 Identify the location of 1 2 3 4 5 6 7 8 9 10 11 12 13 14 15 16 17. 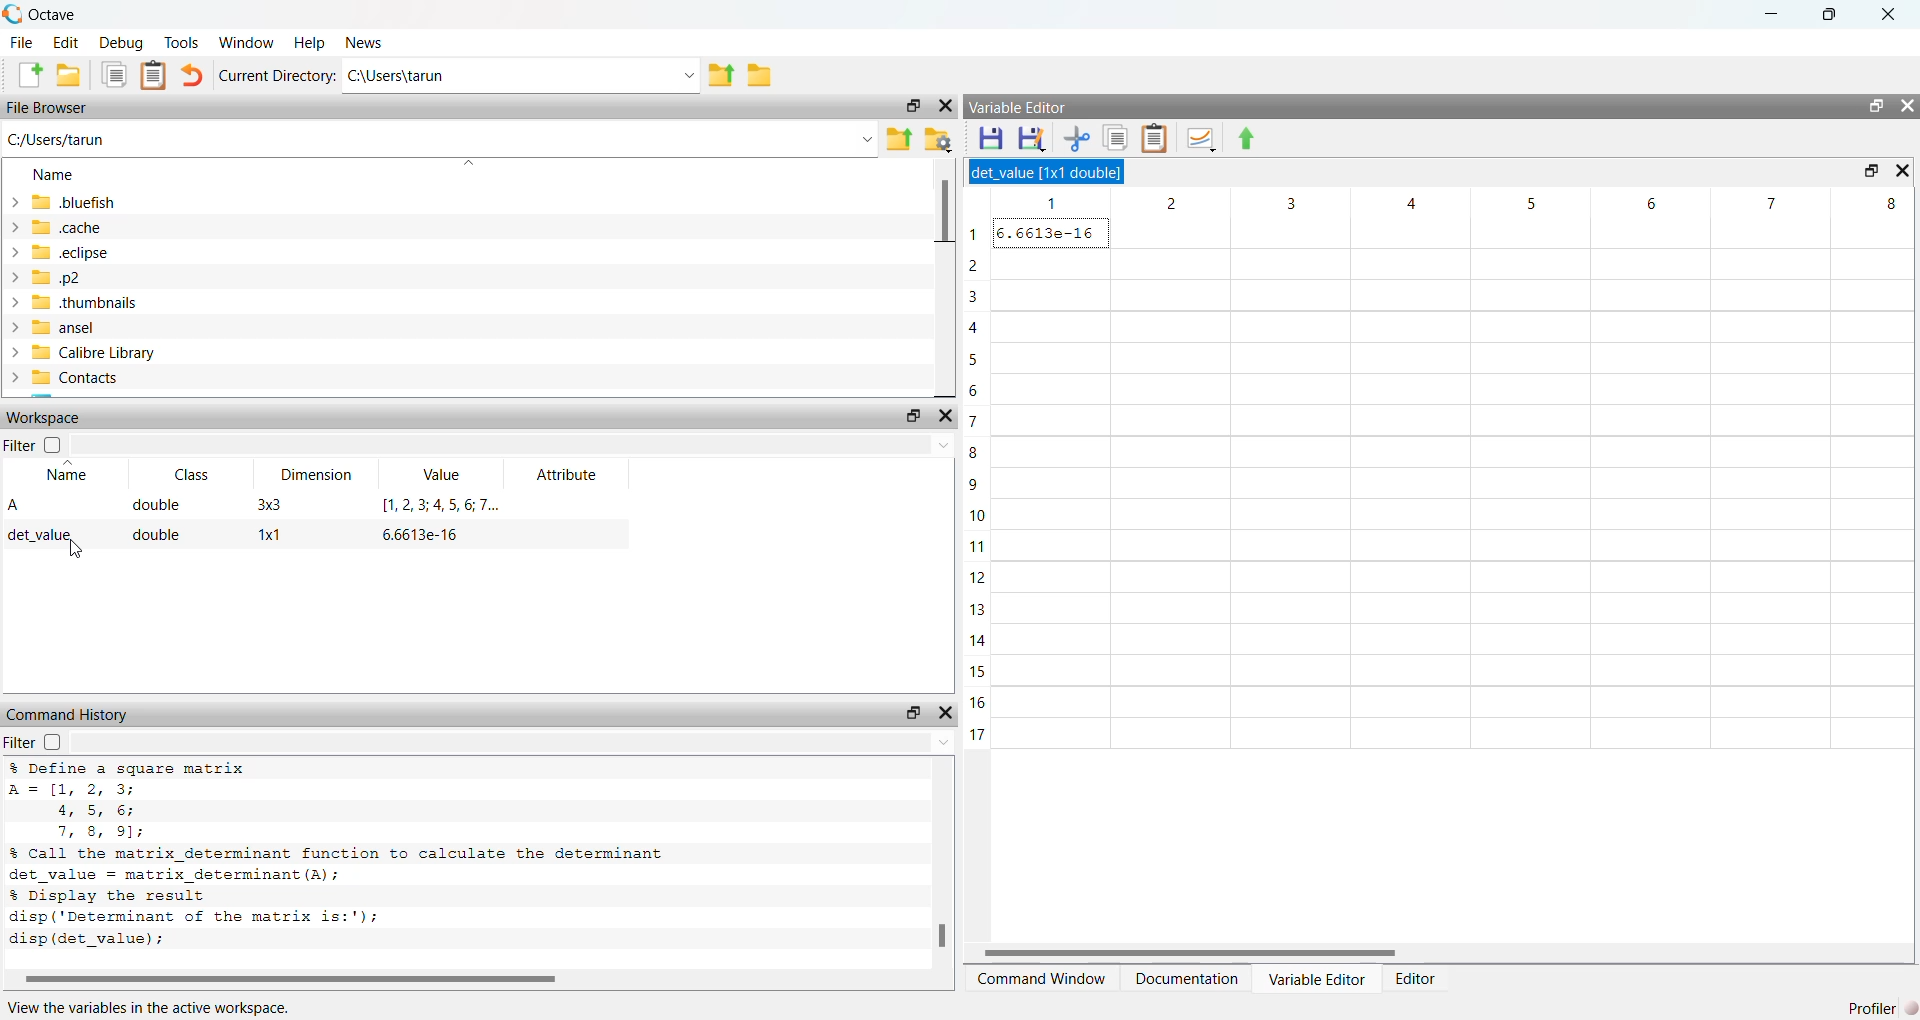
(979, 480).